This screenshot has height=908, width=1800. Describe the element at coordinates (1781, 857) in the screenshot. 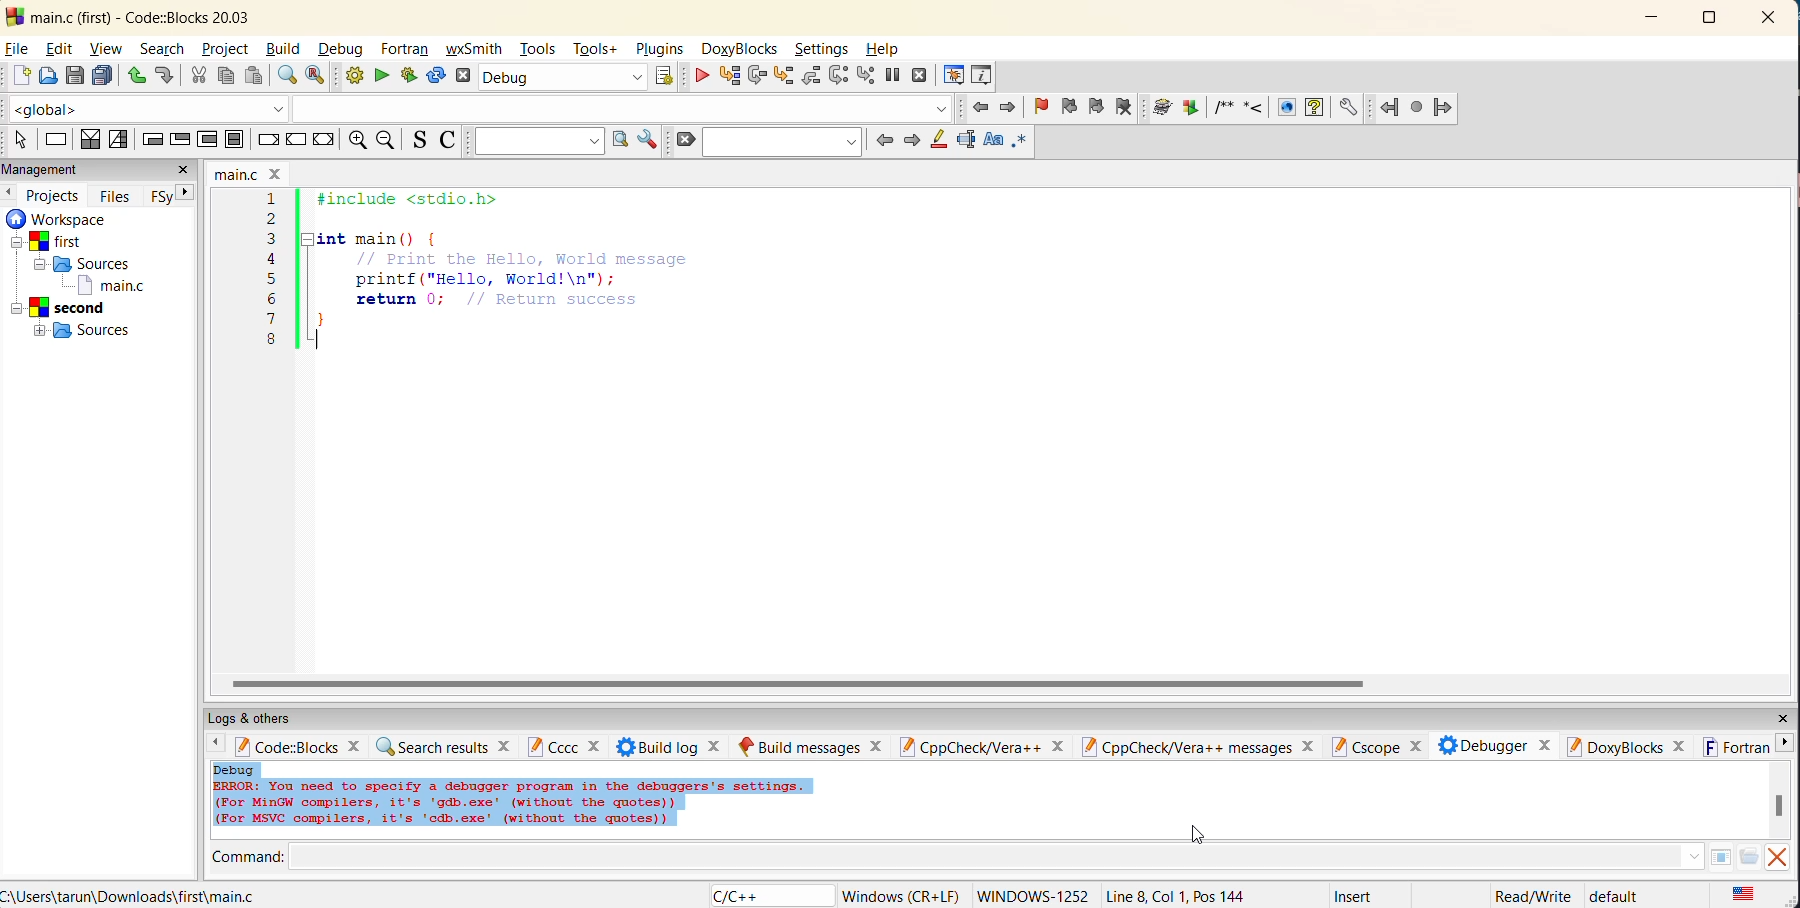

I see `close output window` at that location.